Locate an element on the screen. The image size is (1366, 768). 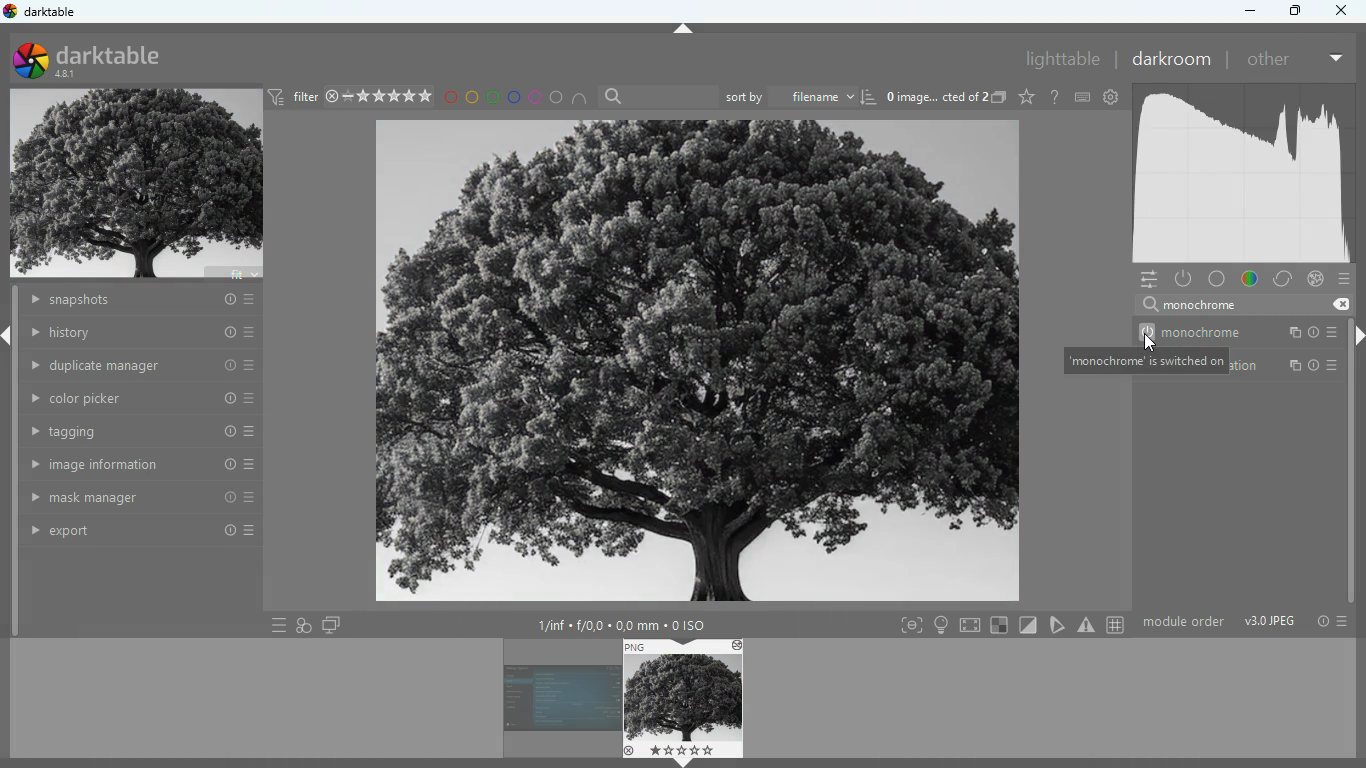
search is located at coordinates (656, 96).